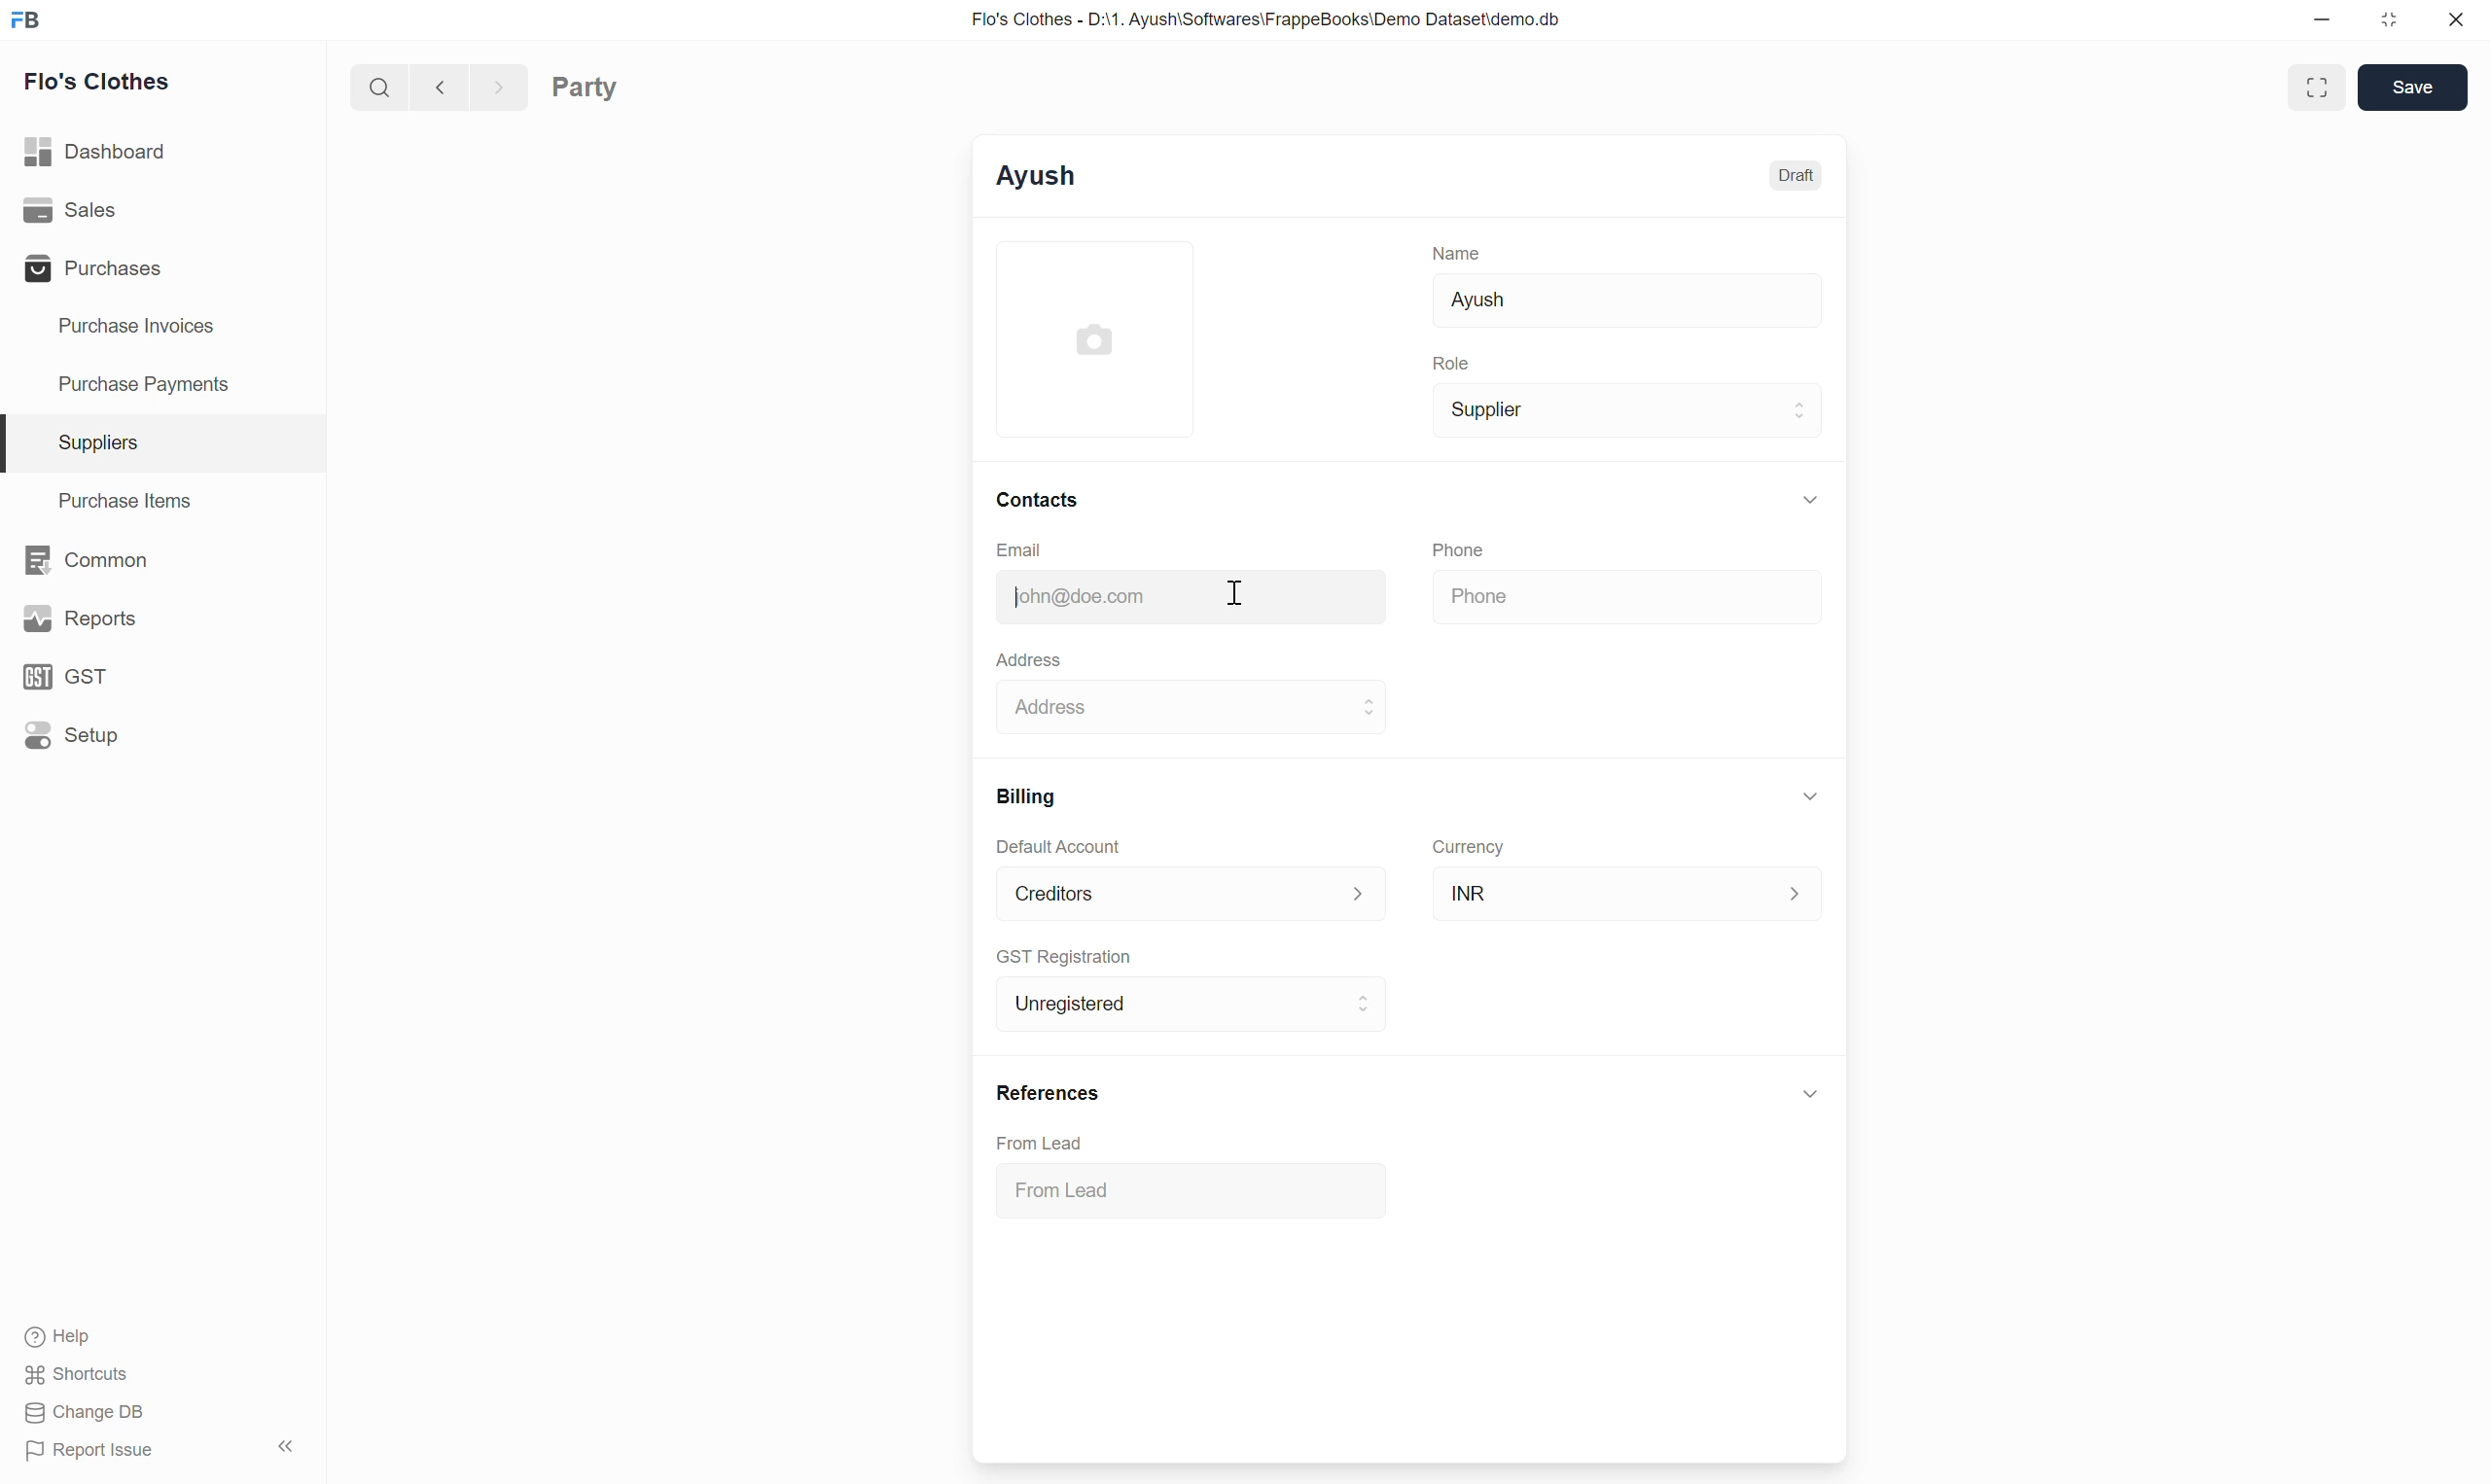 Image resolution: width=2490 pixels, height=1484 pixels. Describe the element at coordinates (2316, 87) in the screenshot. I see `Toggle between form and full width` at that location.